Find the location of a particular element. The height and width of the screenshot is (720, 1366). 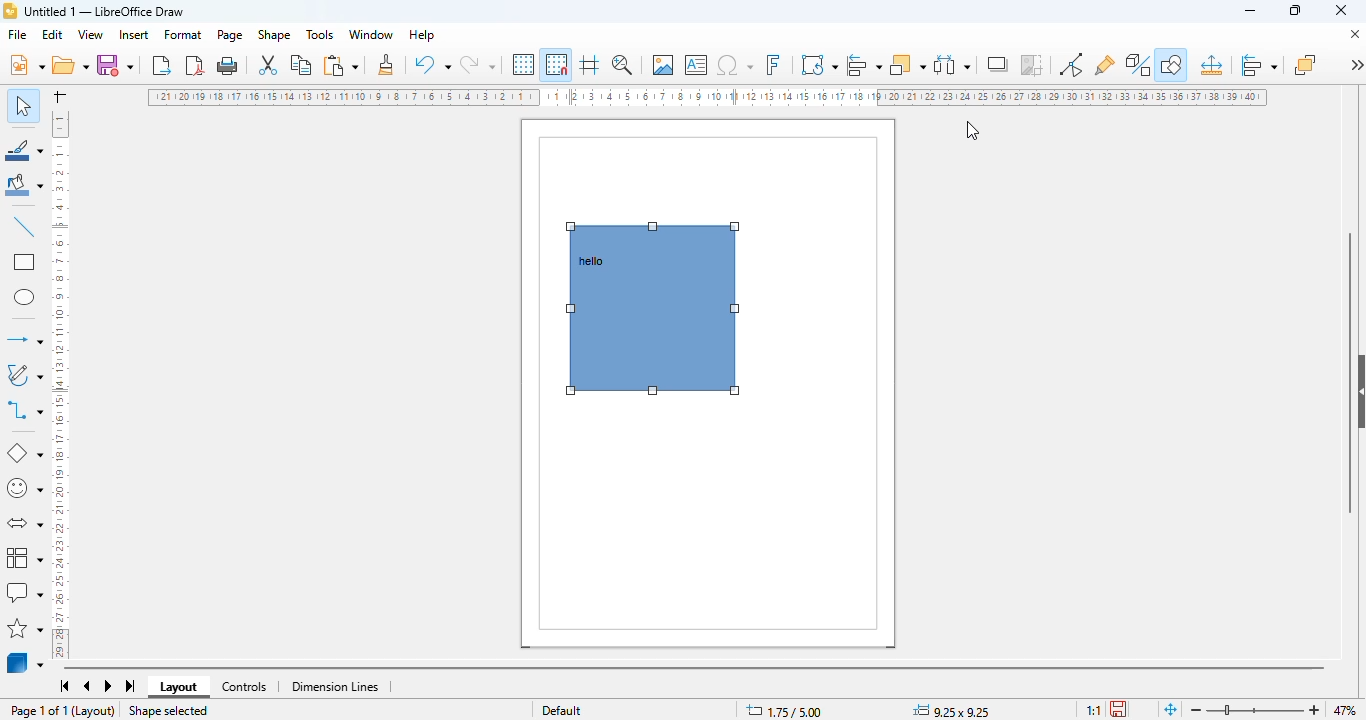

logo is located at coordinates (10, 11).